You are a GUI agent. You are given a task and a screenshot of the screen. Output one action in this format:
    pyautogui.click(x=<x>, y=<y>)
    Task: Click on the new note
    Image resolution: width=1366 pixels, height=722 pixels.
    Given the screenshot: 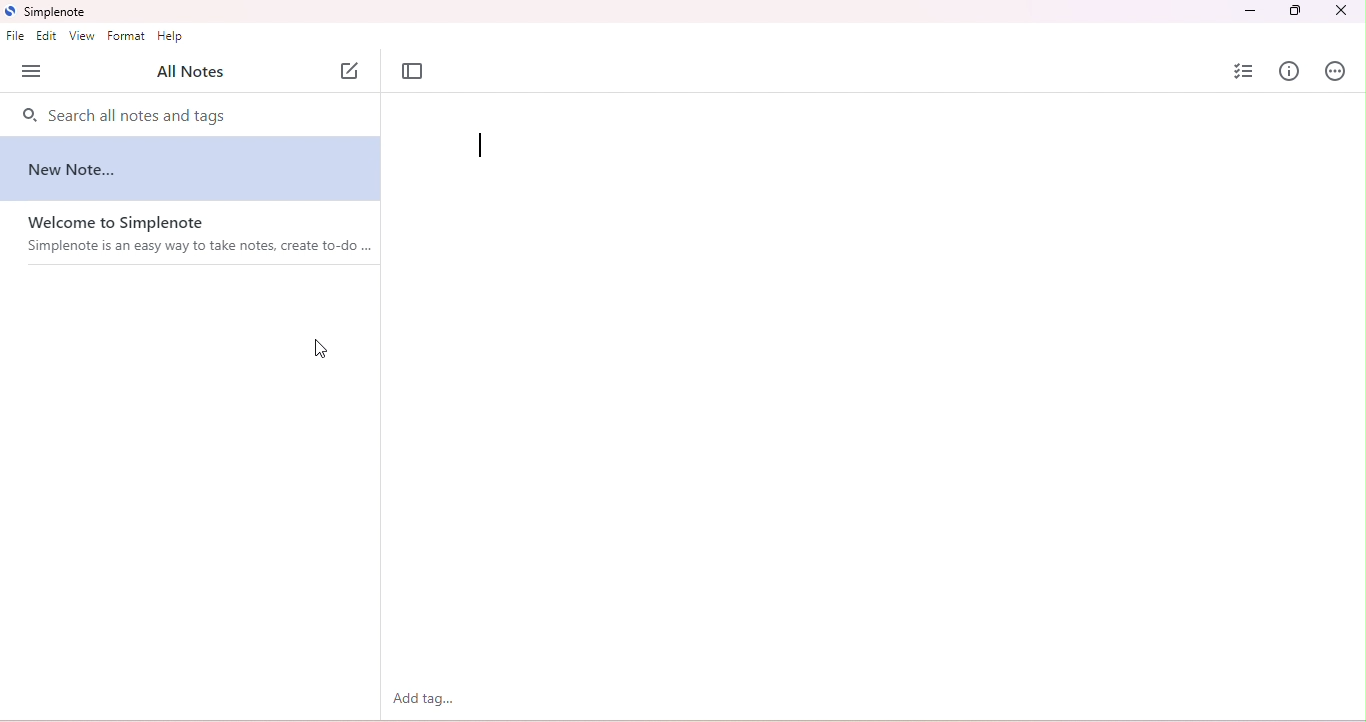 What is the action you would take?
    pyautogui.click(x=352, y=71)
    